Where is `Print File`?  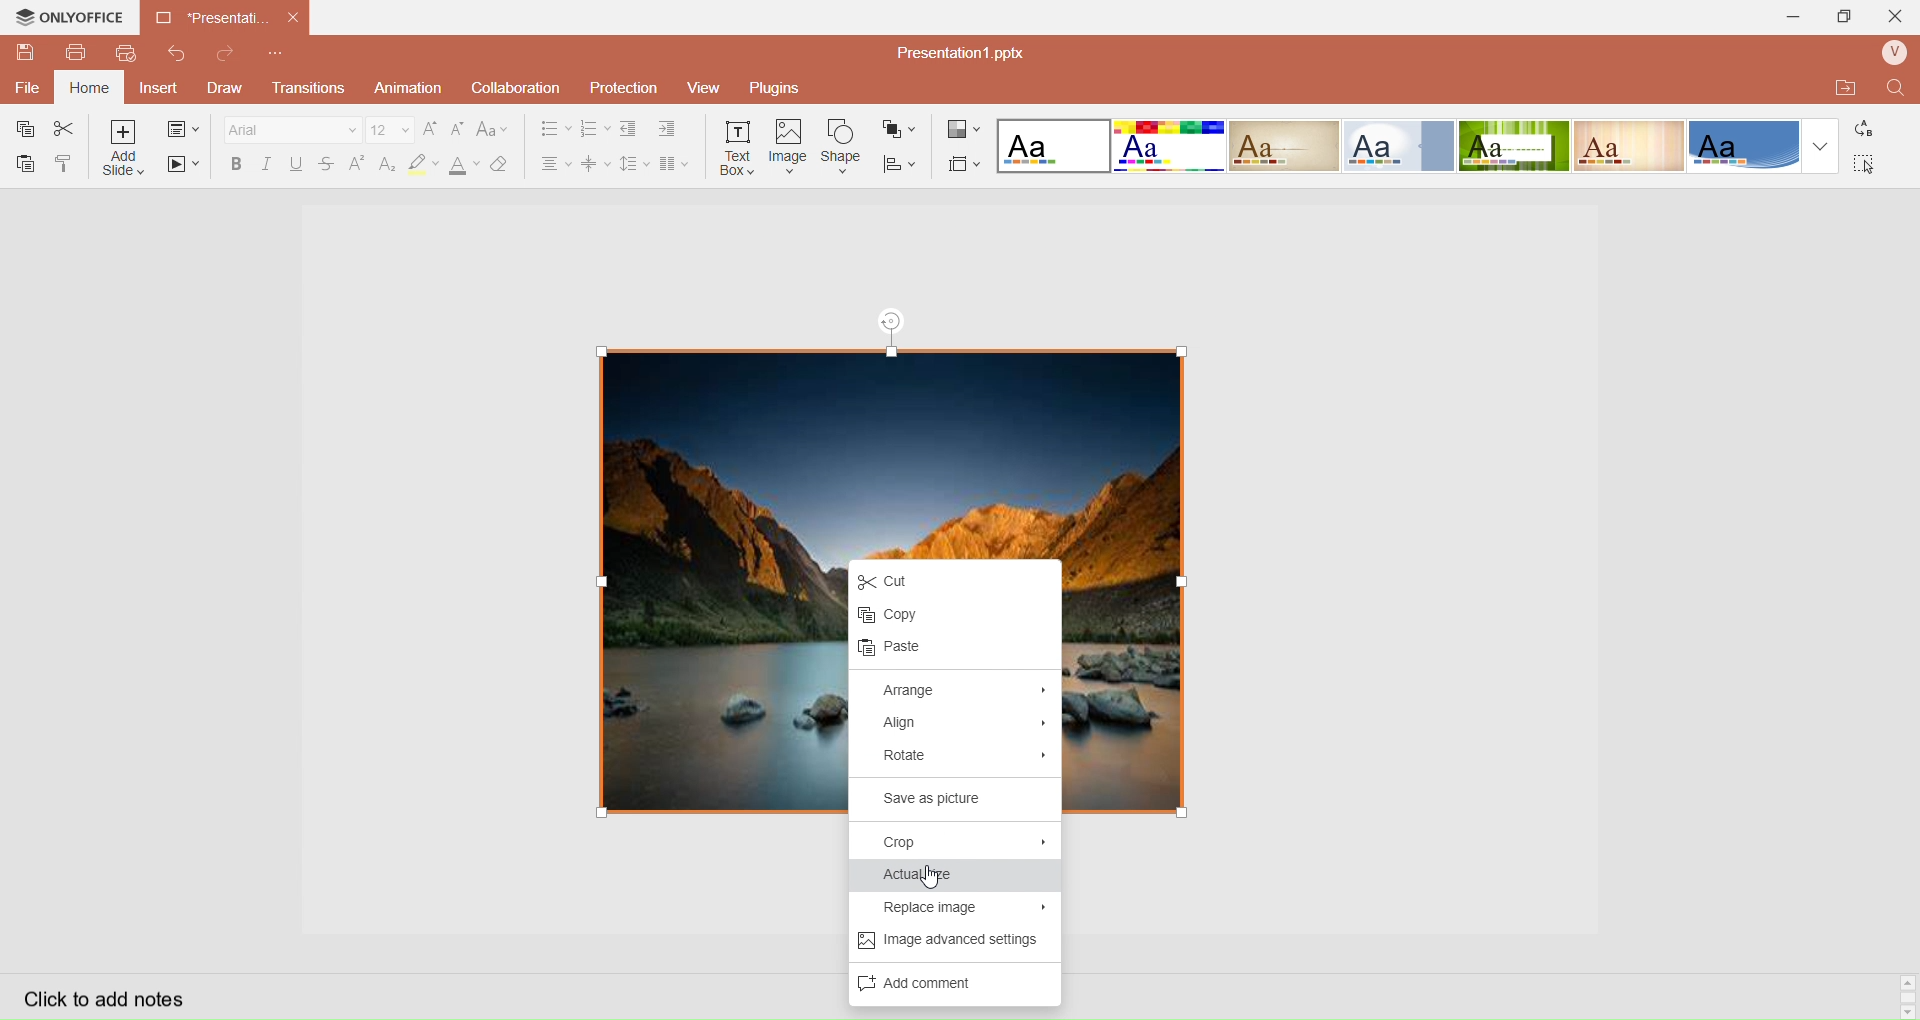 Print File is located at coordinates (76, 53).